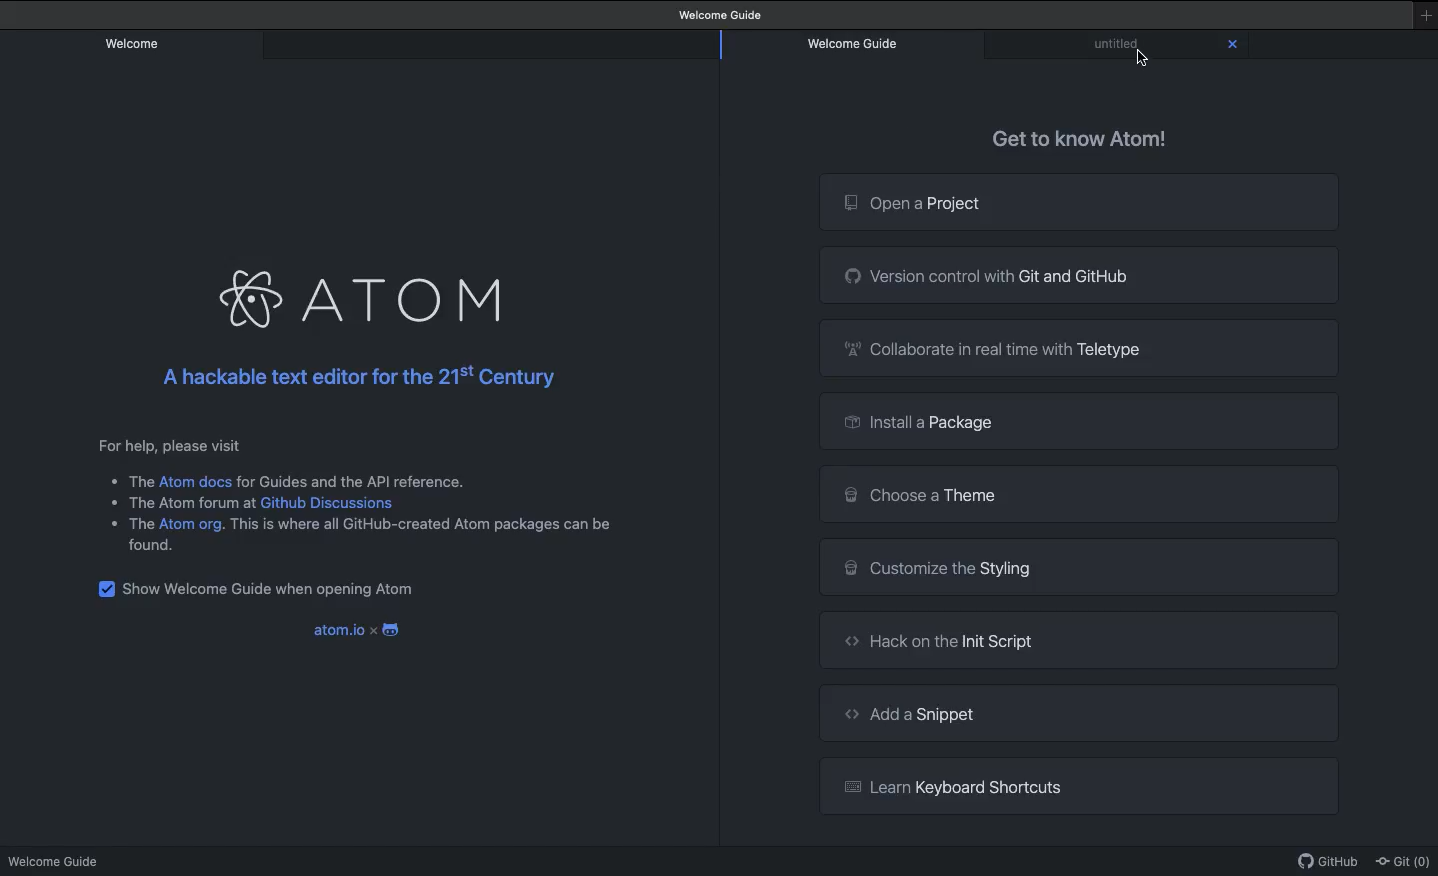 This screenshot has height=876, width=1438. Describe the element at coordinates (370, 292) in the screenshot. I see `Atom` at that location.